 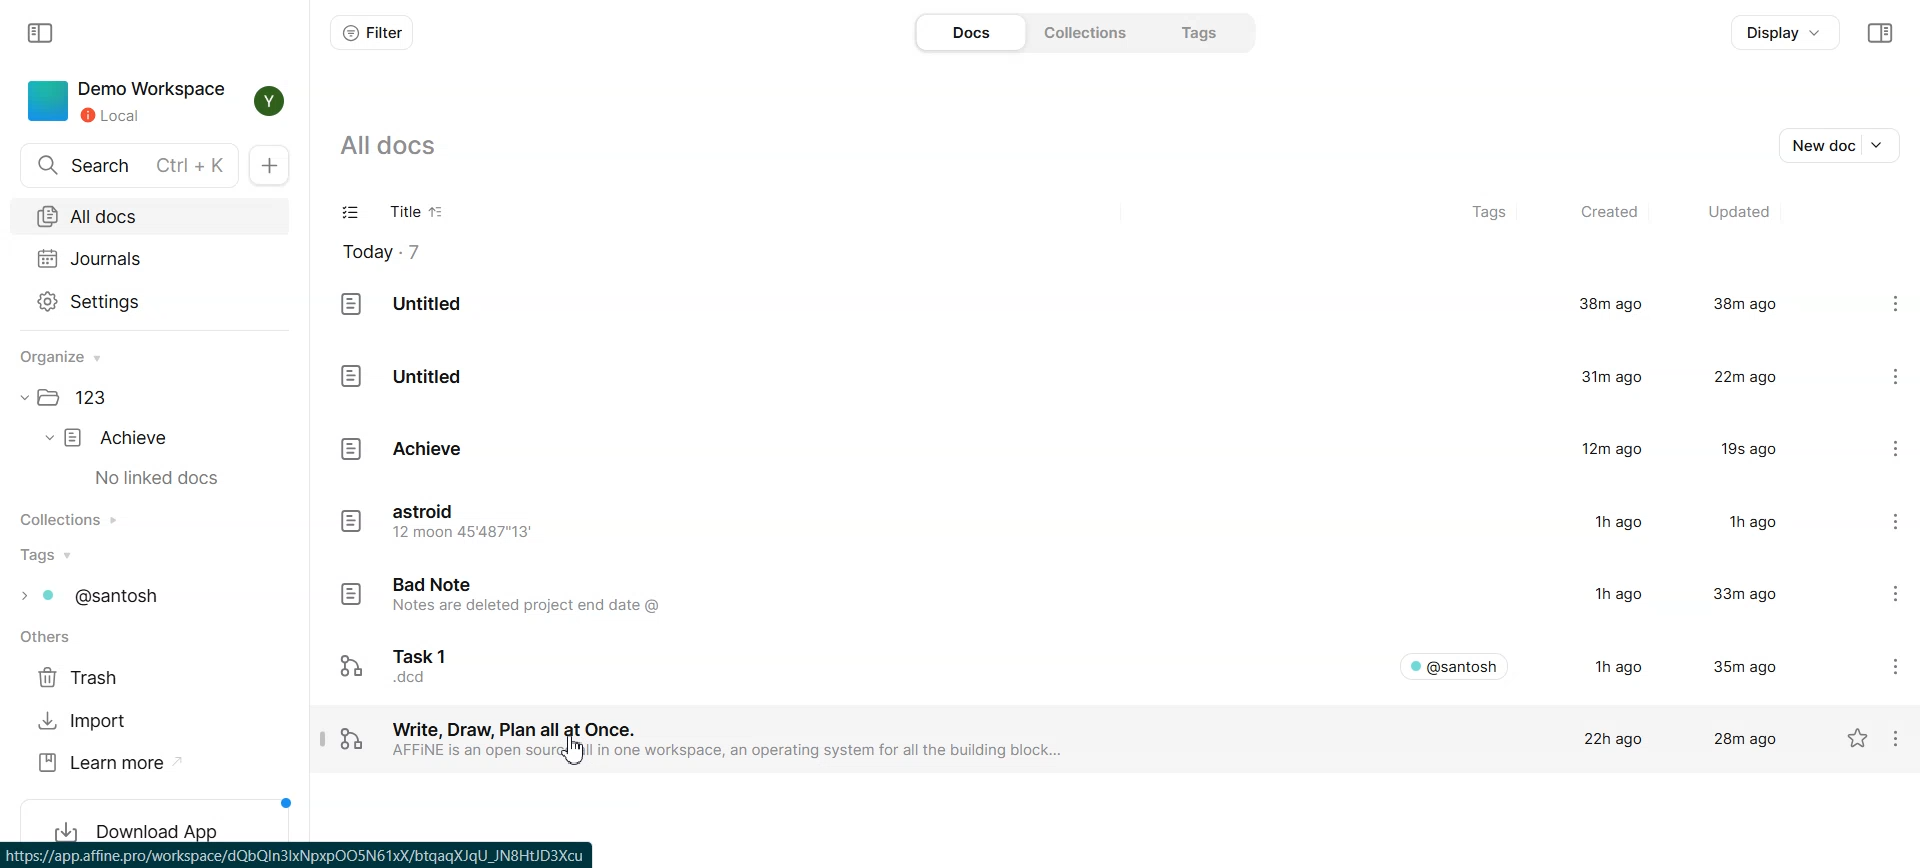 I want to click on all docs, so click(x=402, y=145).